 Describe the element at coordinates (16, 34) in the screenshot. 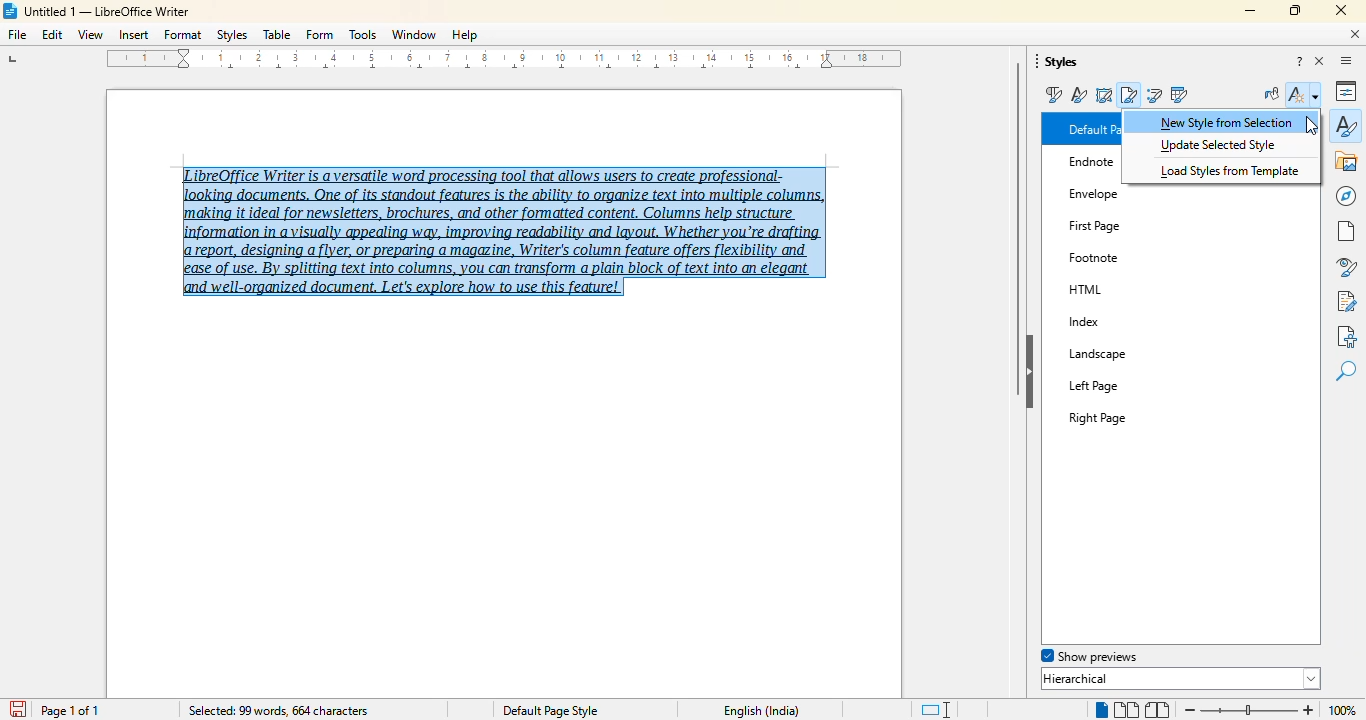

I see `file` at that location.